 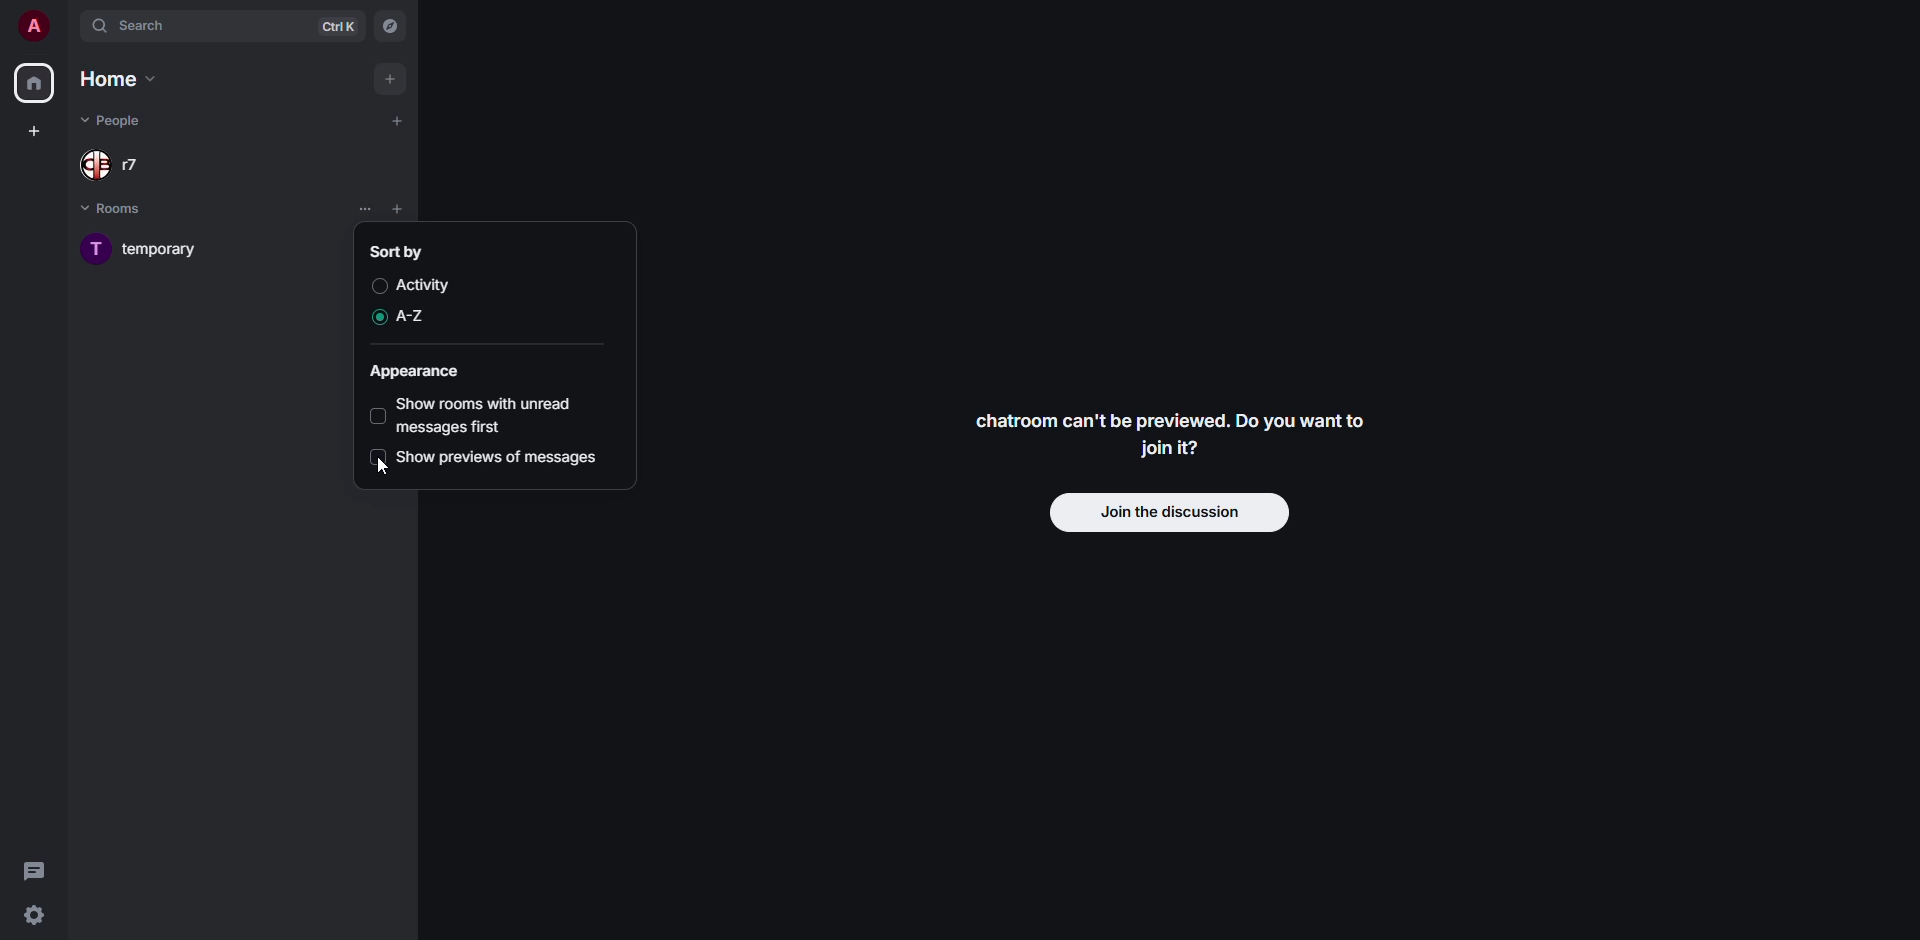 What do you see at coordinates (1170, 436) in the screenshot?
I see `chatroom can't be previewed` at bounding box center [1170, 436].